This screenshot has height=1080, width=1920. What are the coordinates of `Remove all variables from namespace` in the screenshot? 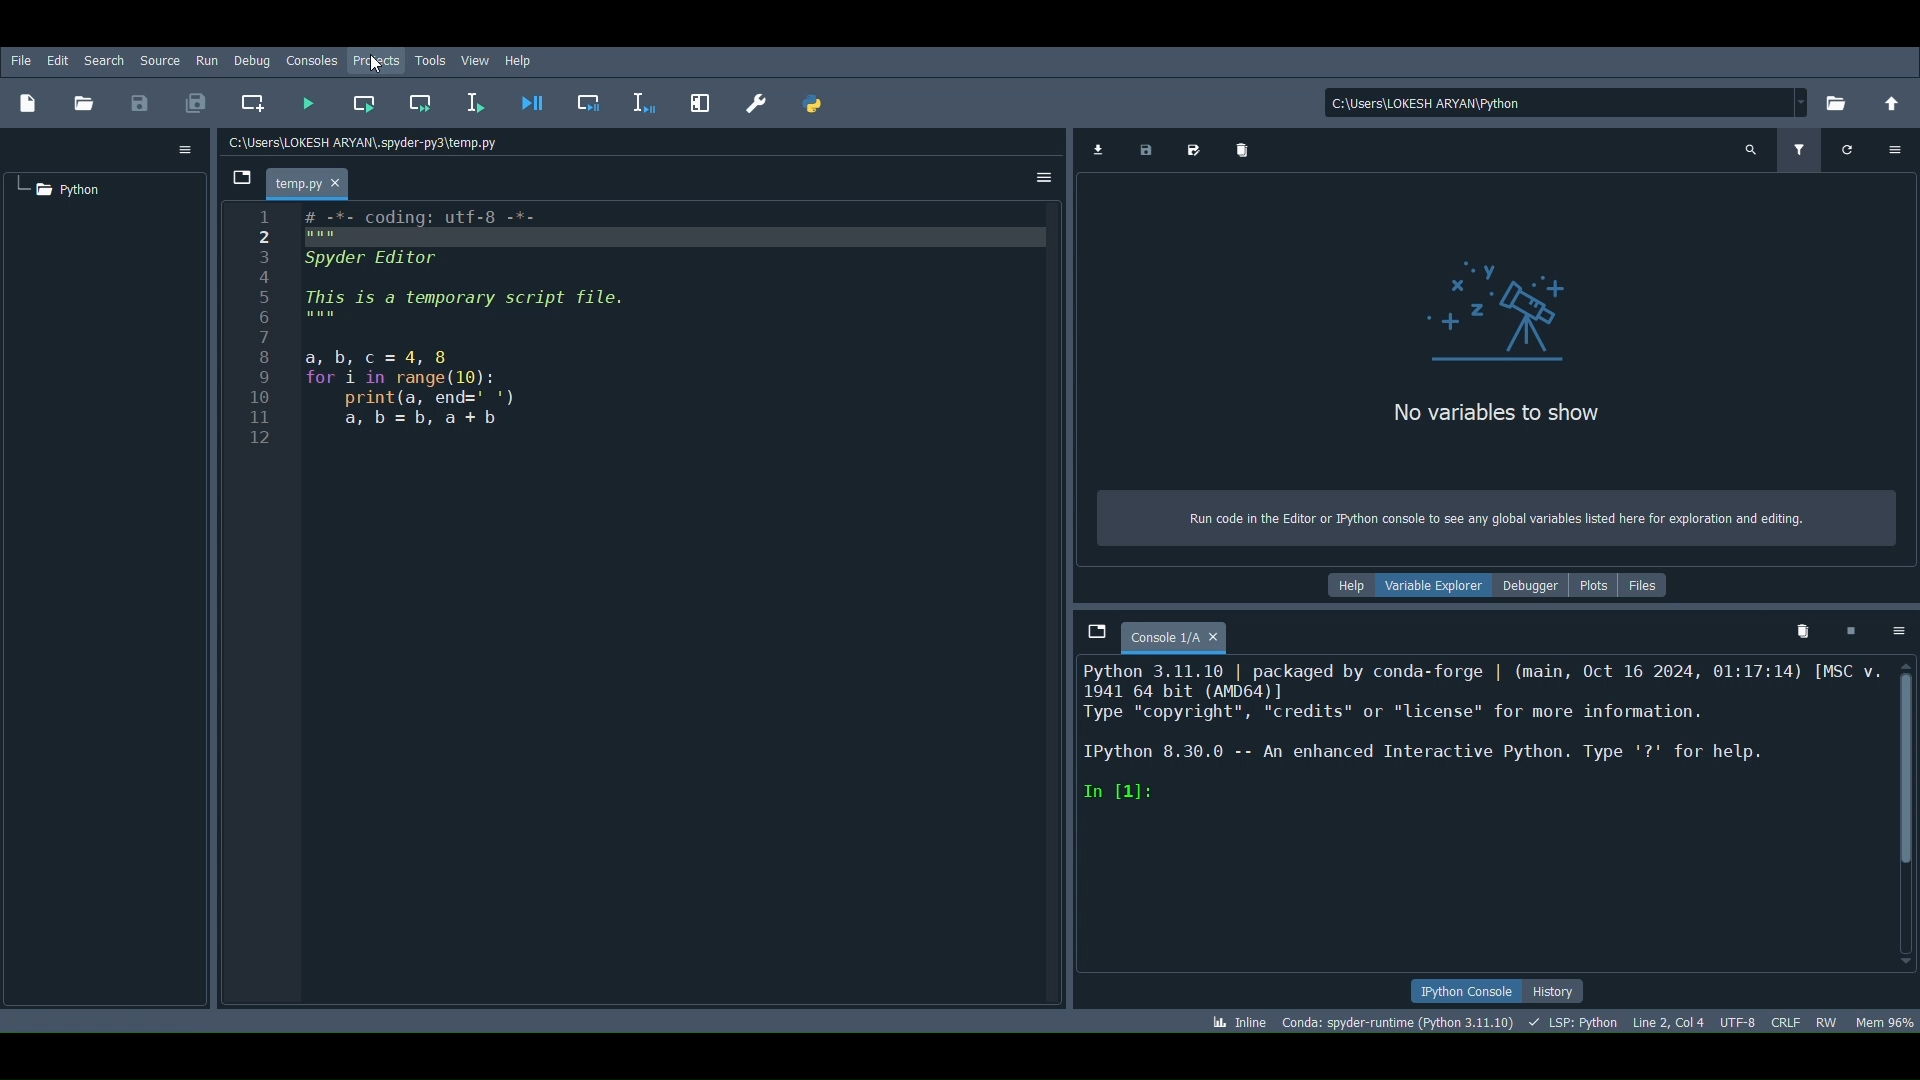 It's located at (1806, 630).